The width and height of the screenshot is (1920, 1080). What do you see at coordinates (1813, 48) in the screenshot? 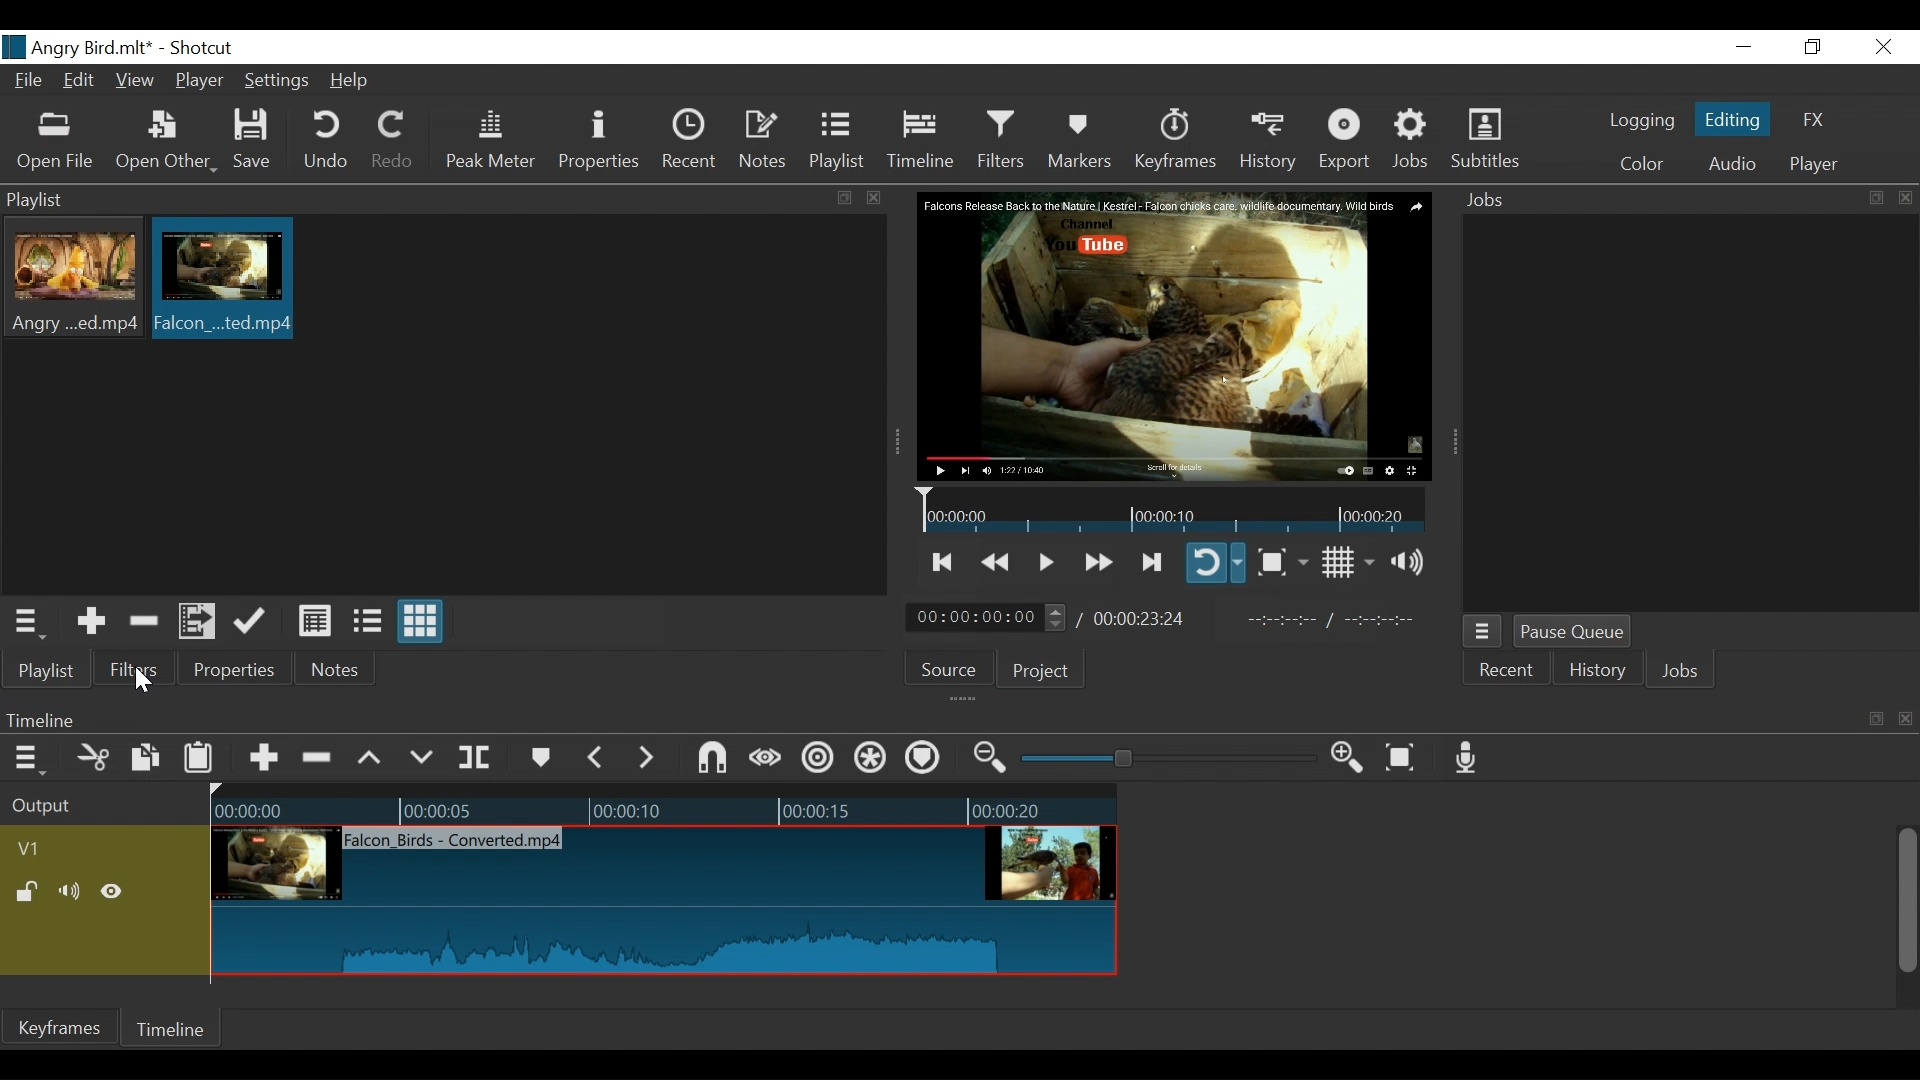
I see `Restore` at bounding box center [1813, 48].